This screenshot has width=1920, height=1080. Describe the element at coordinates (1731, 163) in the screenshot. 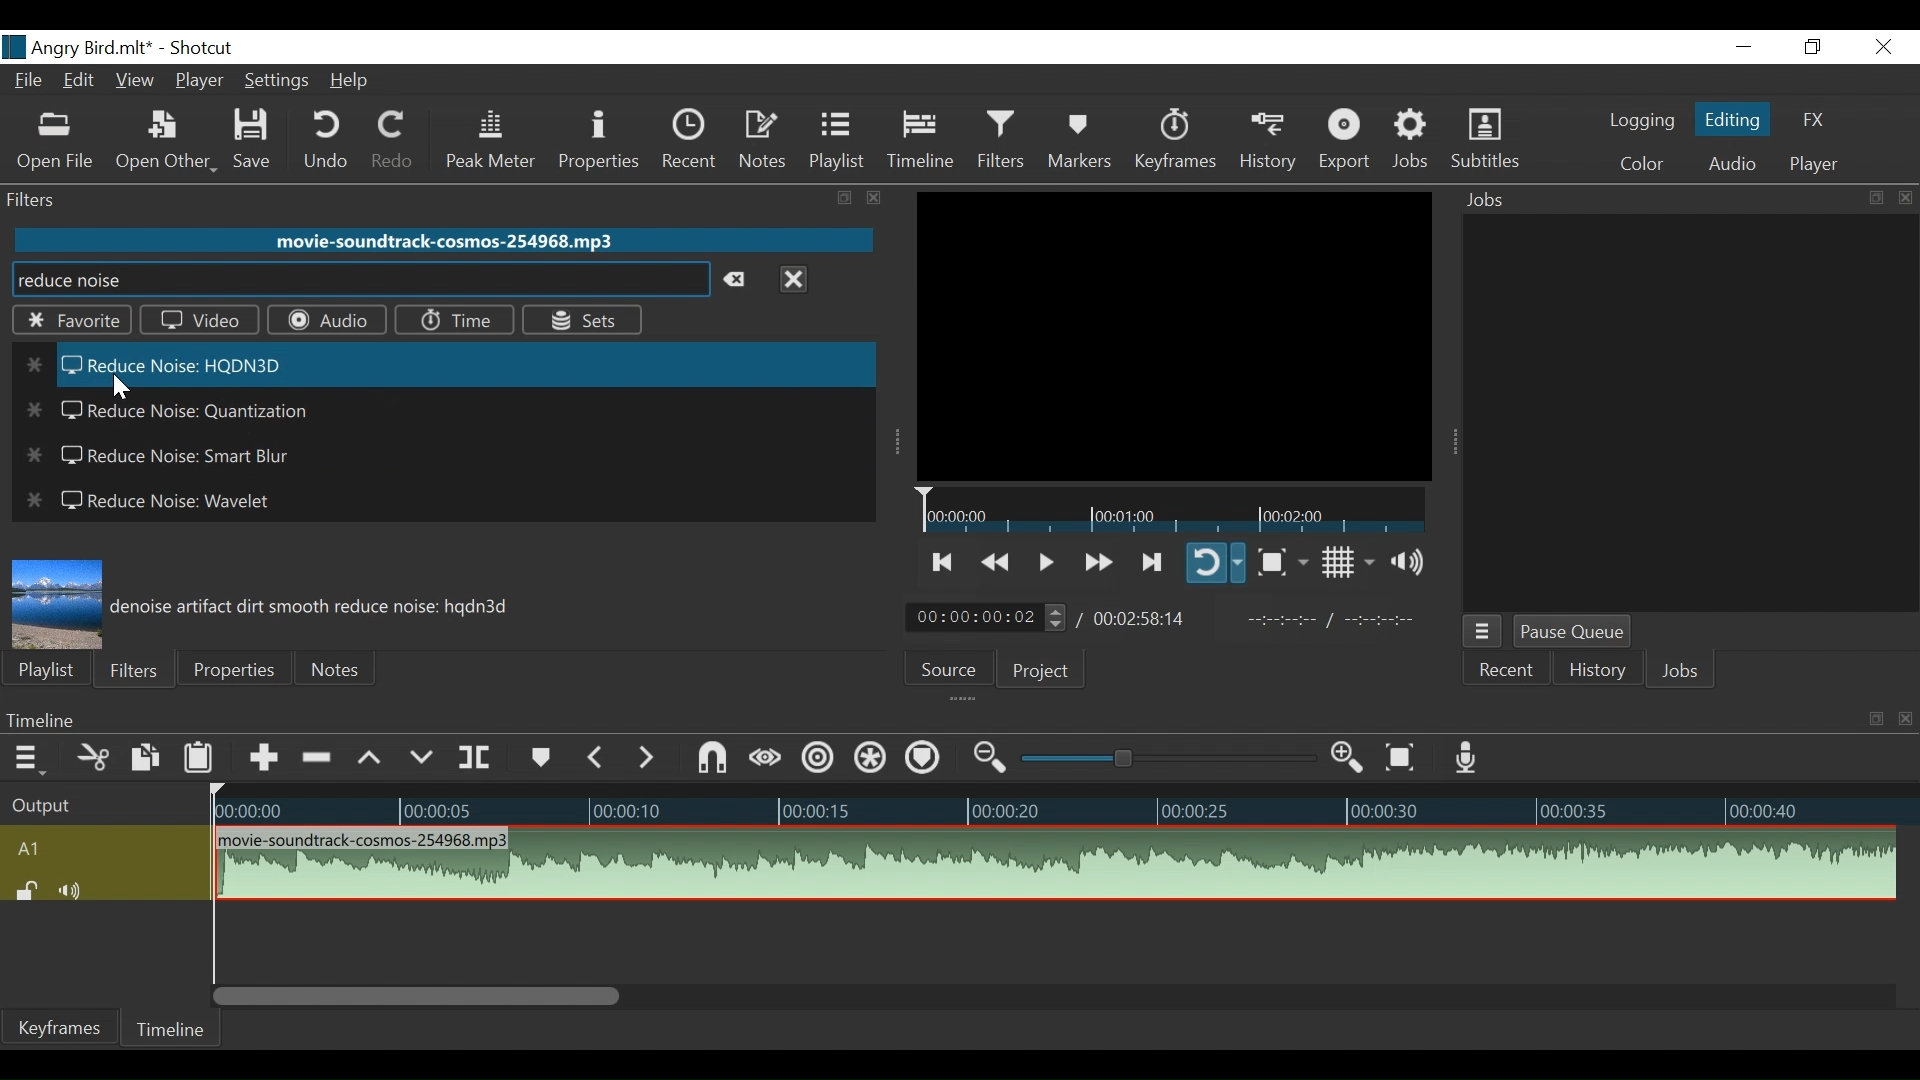

I see `Audio` at that location.